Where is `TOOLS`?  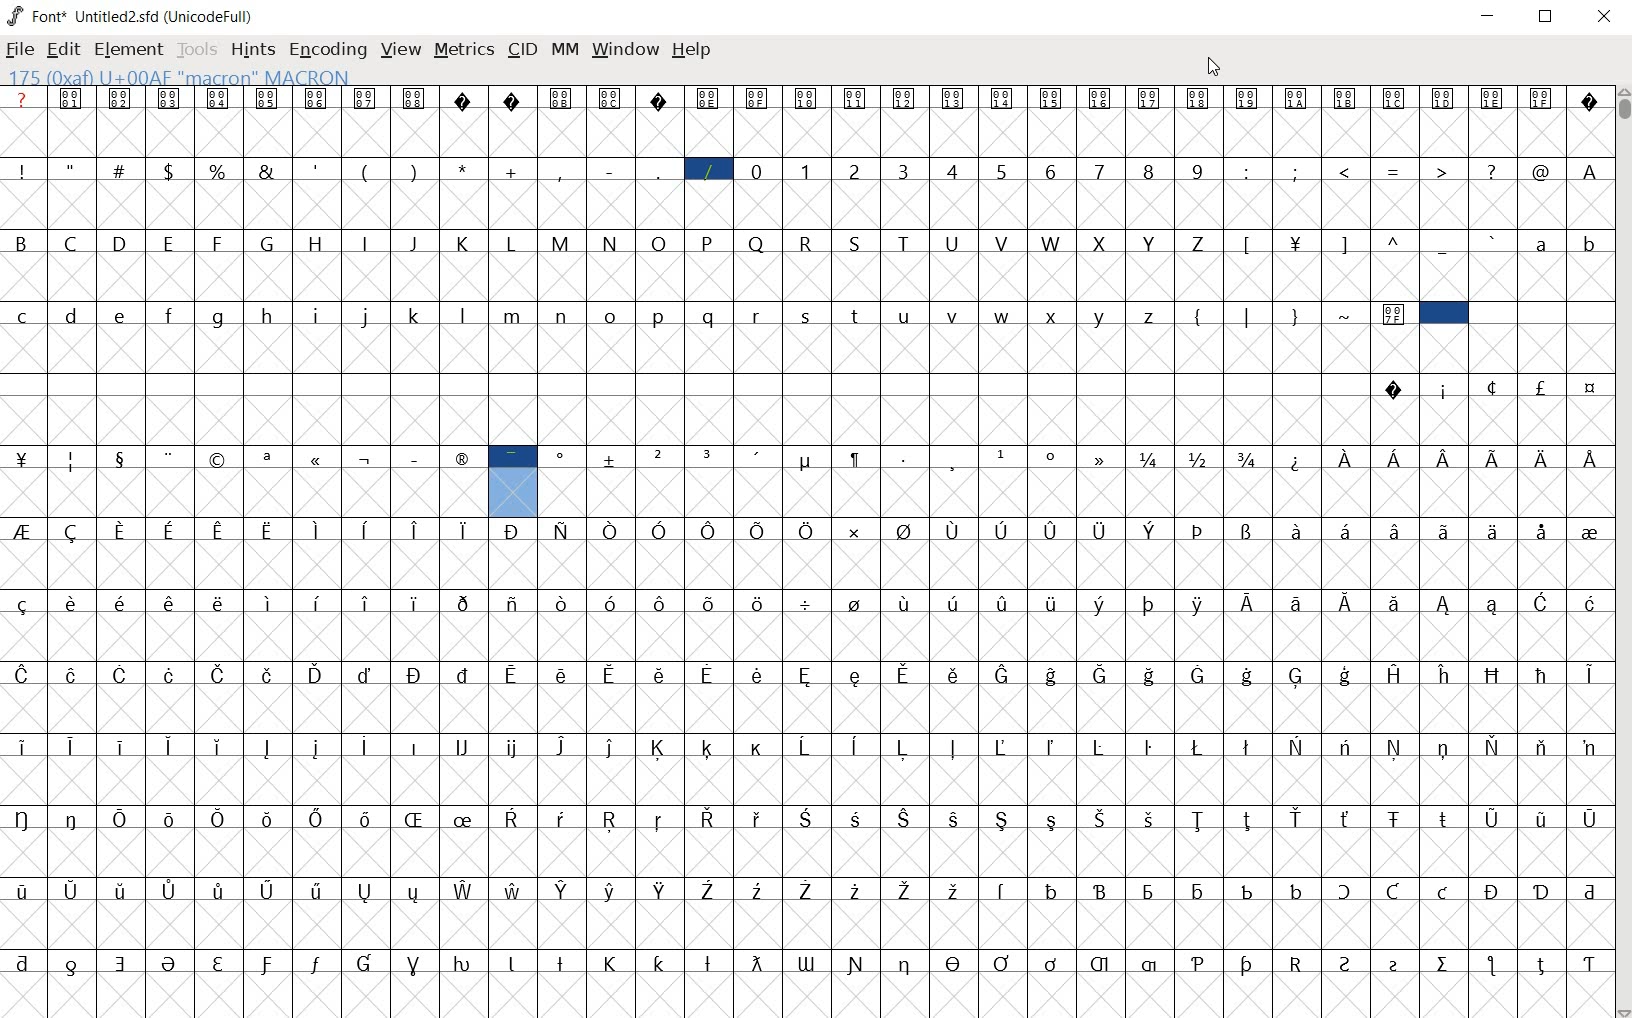 TOOLS is located at coordinates (196, 49).